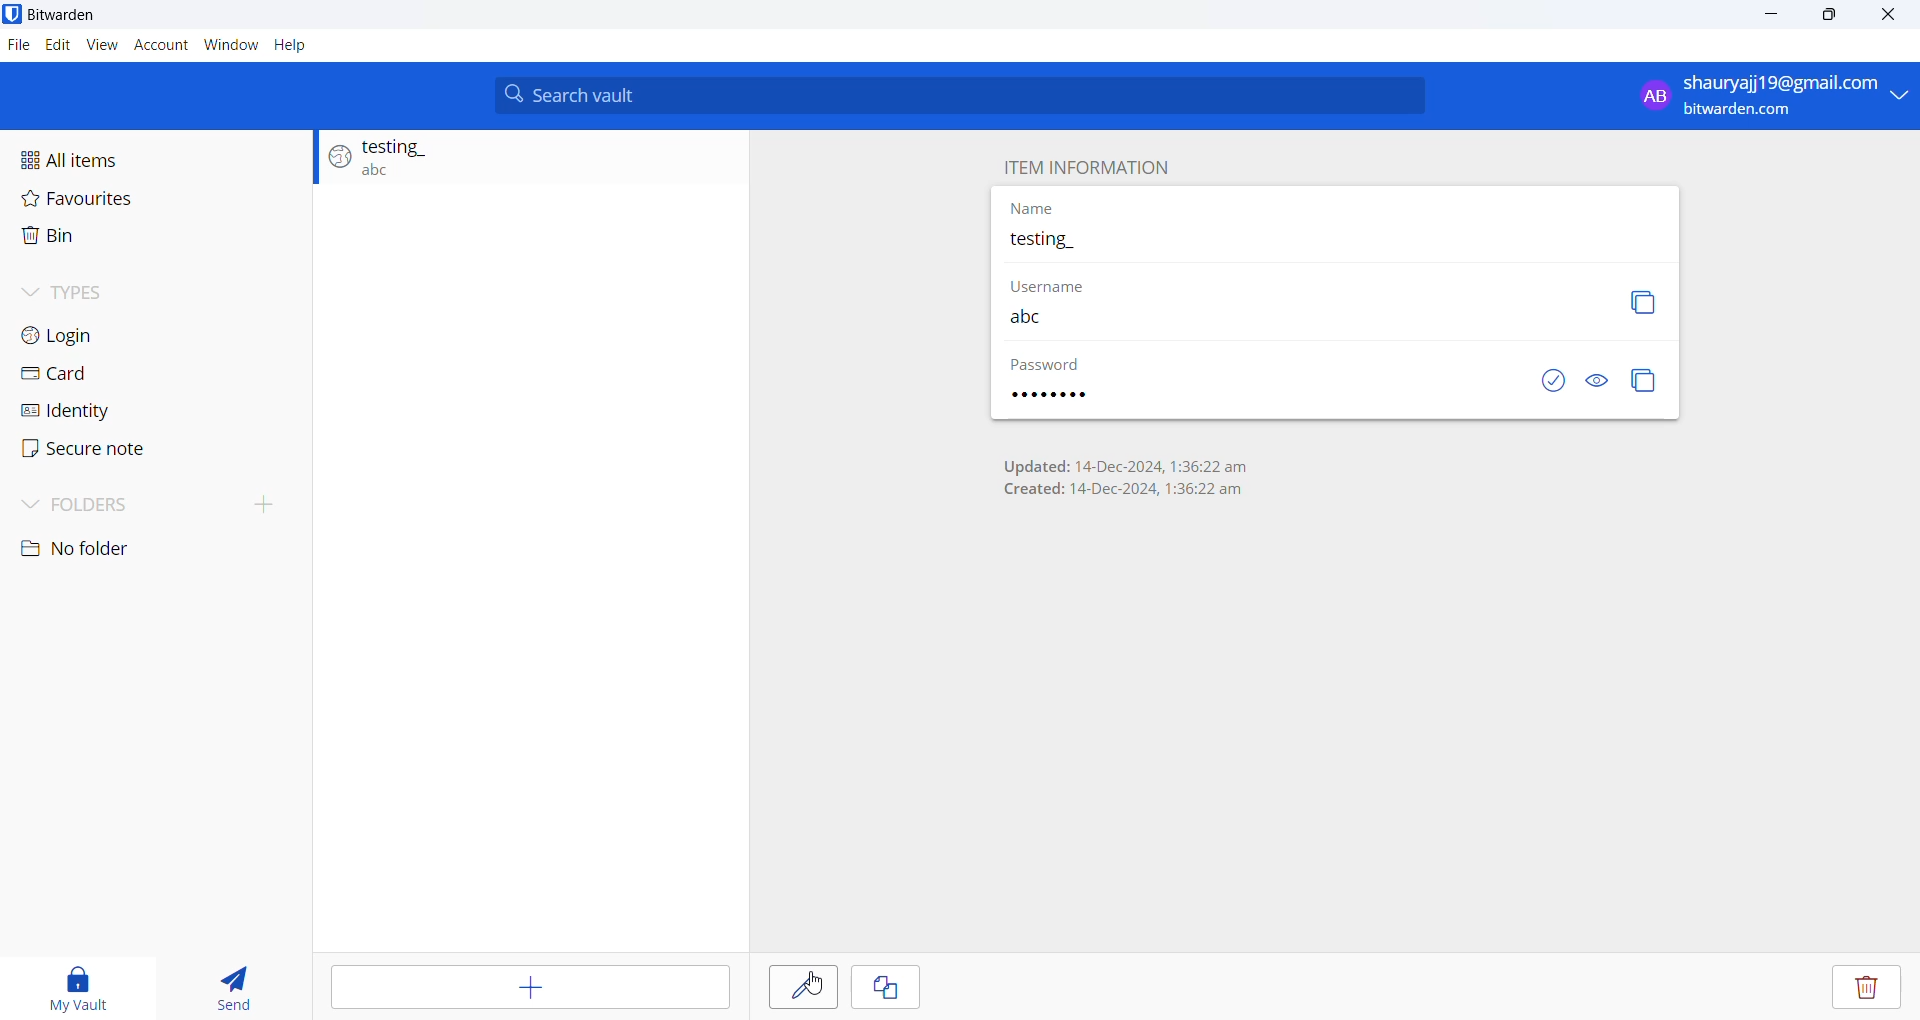  What do you see at coordinates (19, 47) in the screenshot?
I see `File` at bounding box center [19, 47].